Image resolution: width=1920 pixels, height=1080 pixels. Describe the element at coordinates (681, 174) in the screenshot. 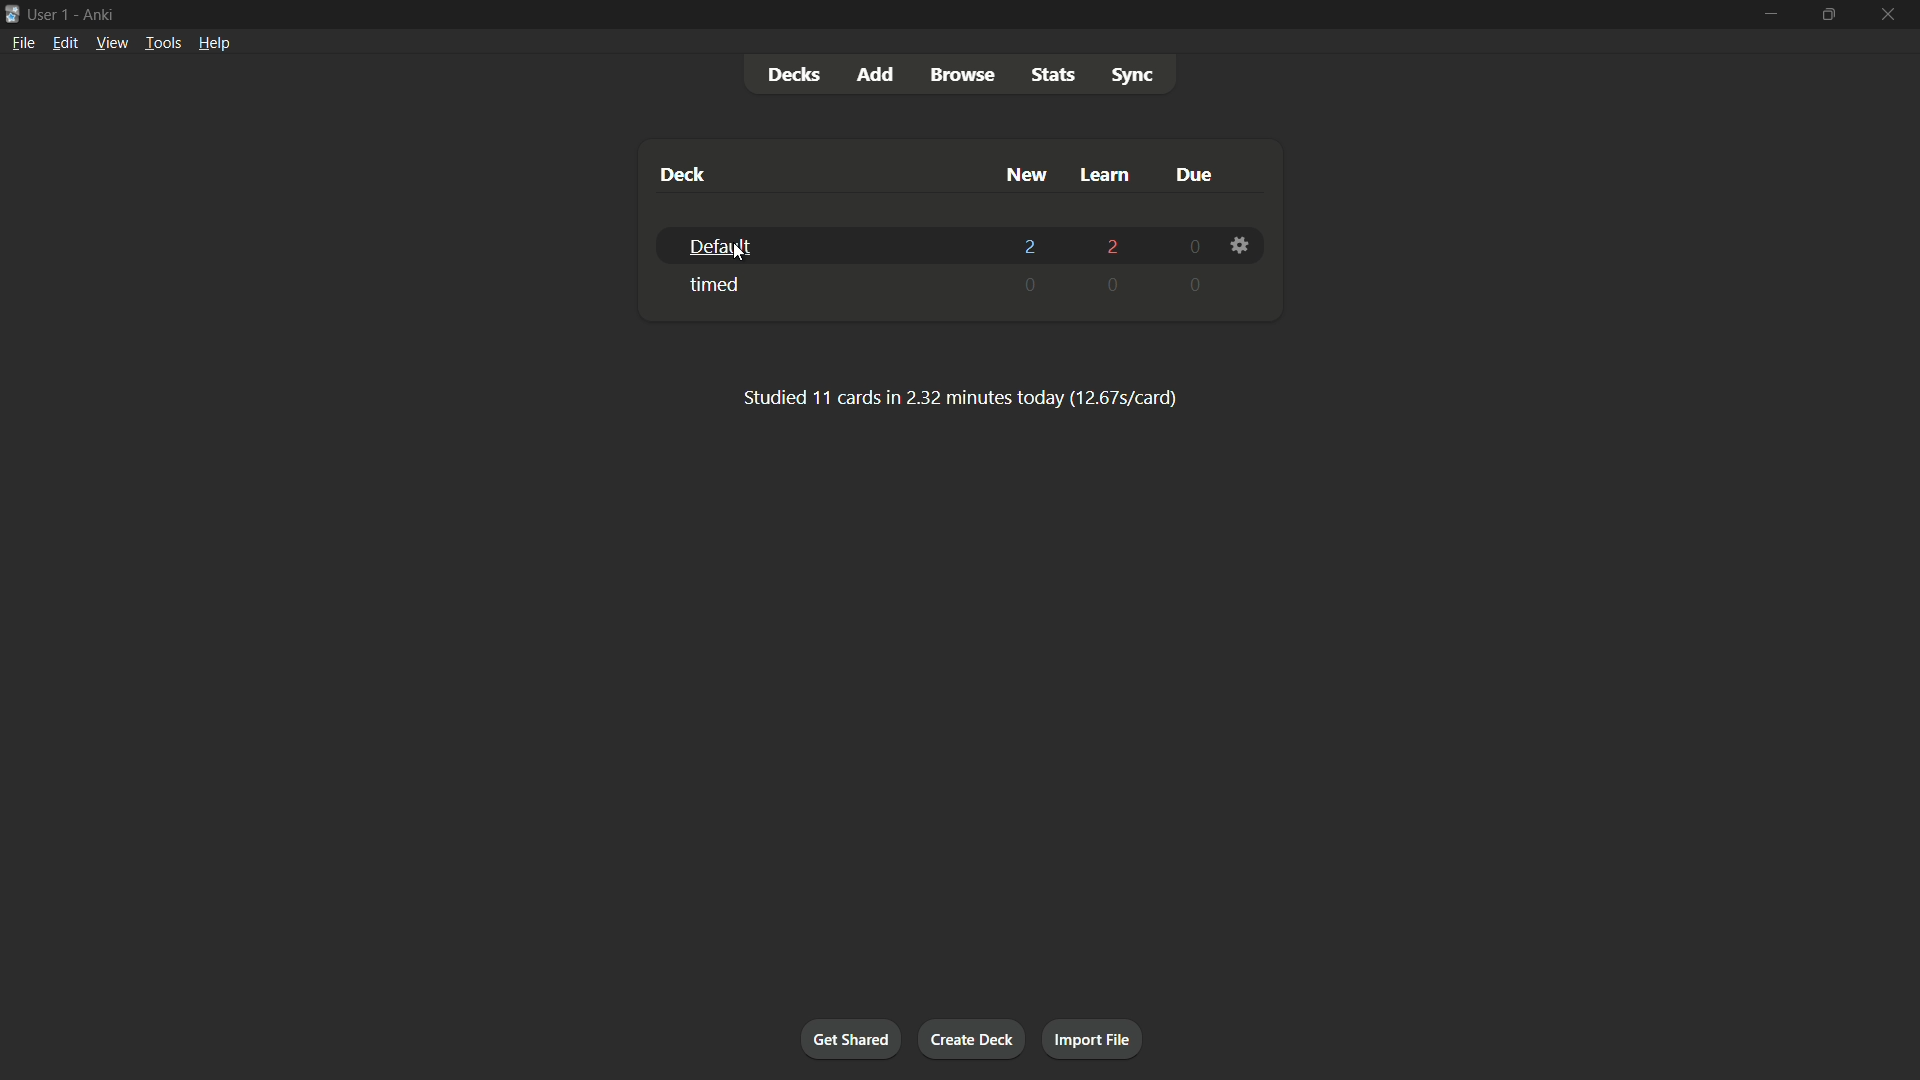

I see `deck` at that location.